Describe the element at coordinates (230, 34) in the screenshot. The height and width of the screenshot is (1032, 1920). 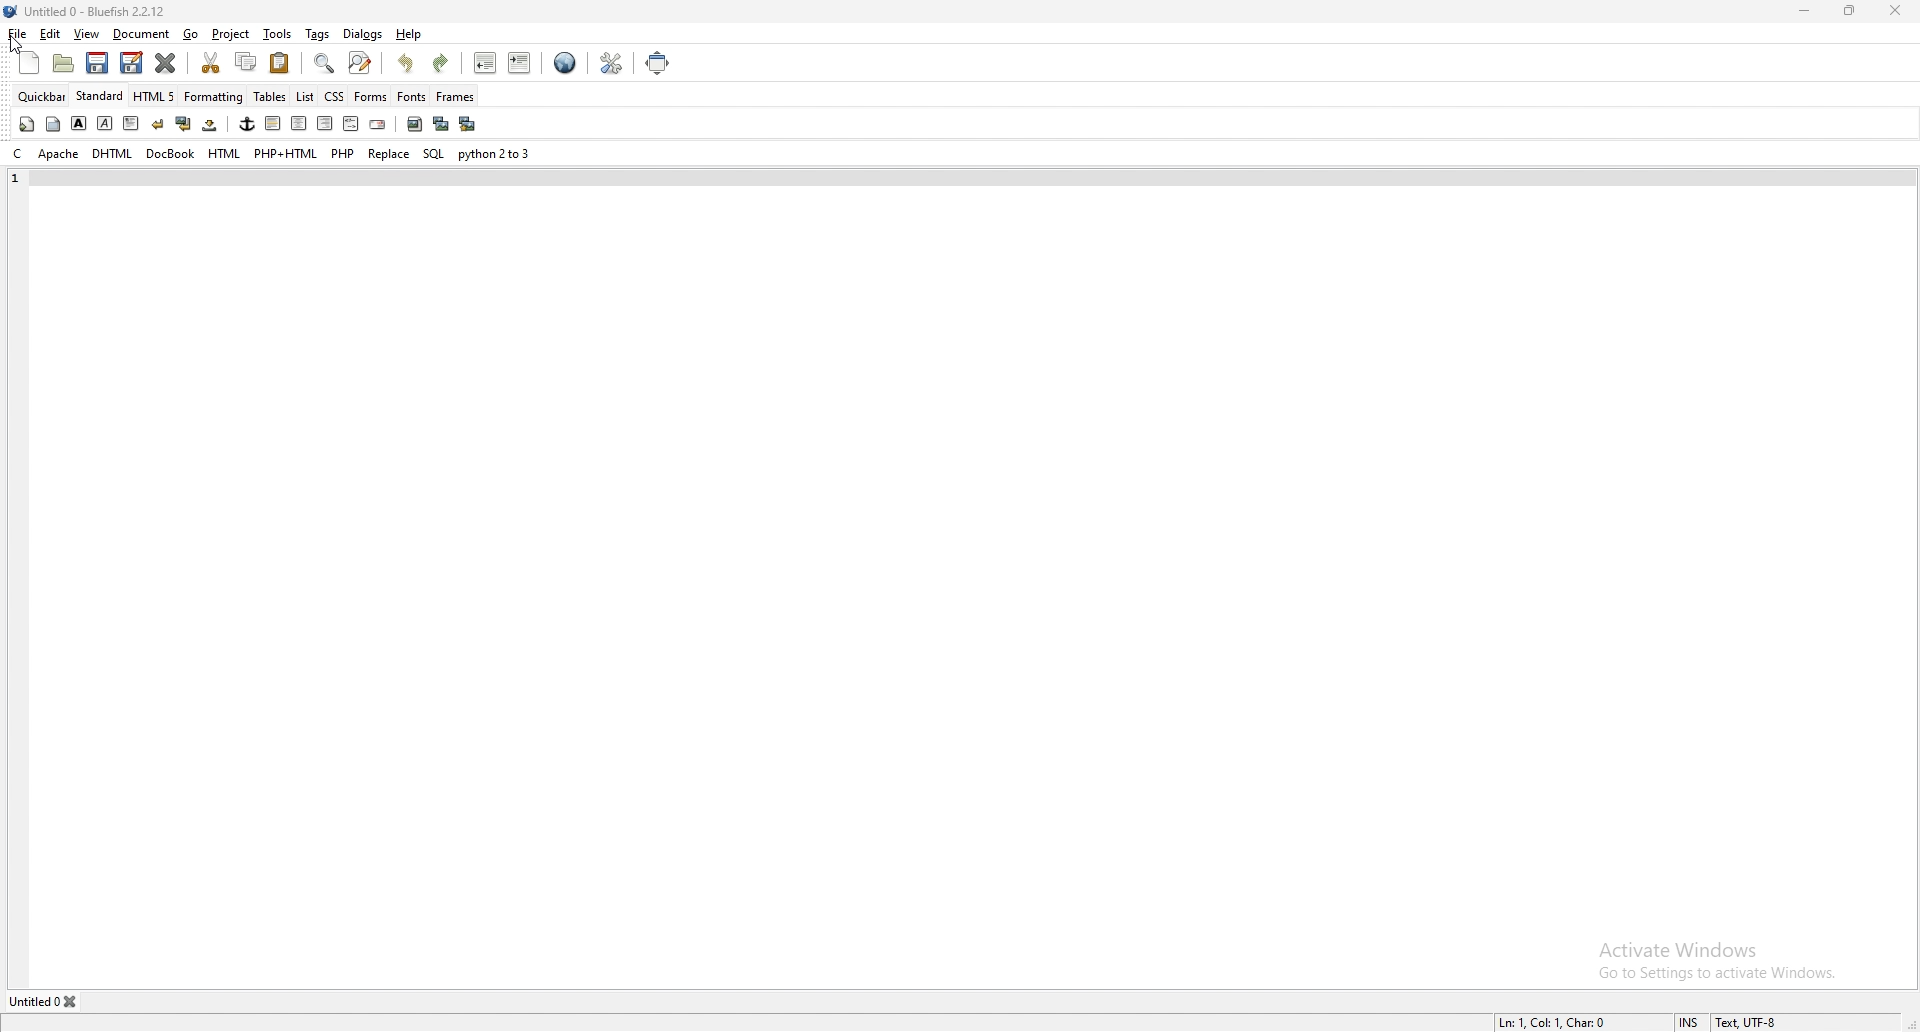
I see `project` at that location.